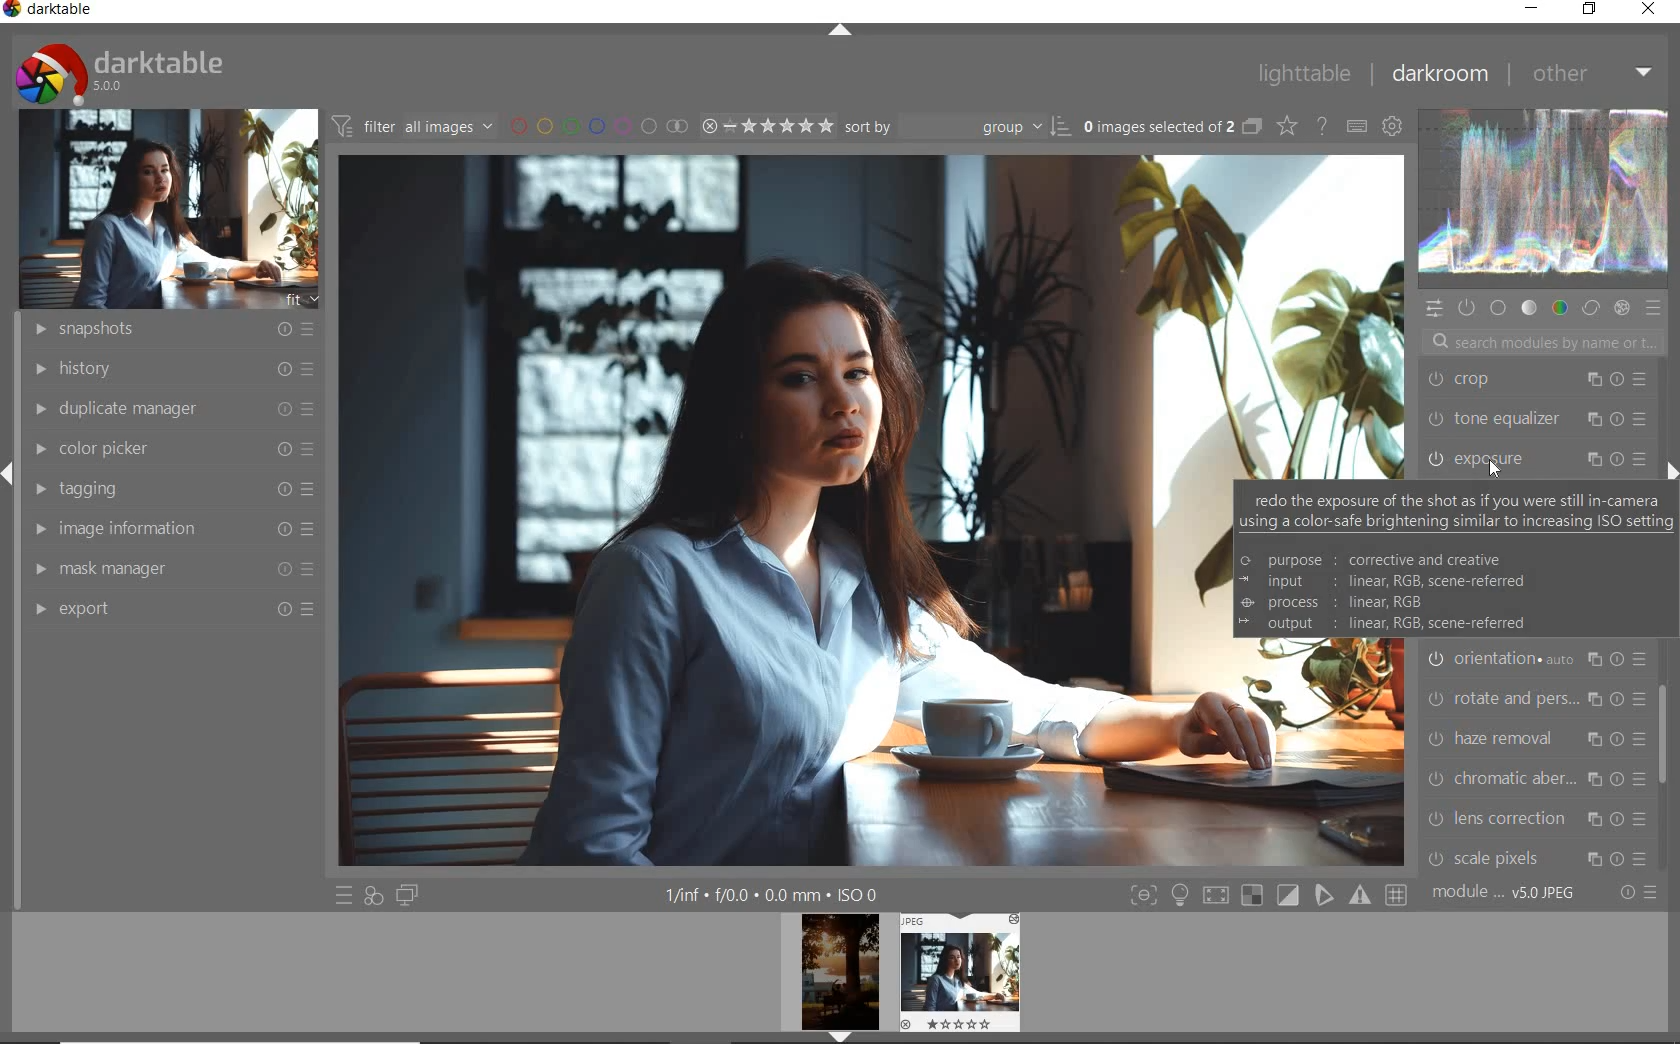 The width and height of the screenshot is (1680, 1044). Describe the element at coordinates (170, 568) in the screenshot. I see `MASK MANAGER` at that location.